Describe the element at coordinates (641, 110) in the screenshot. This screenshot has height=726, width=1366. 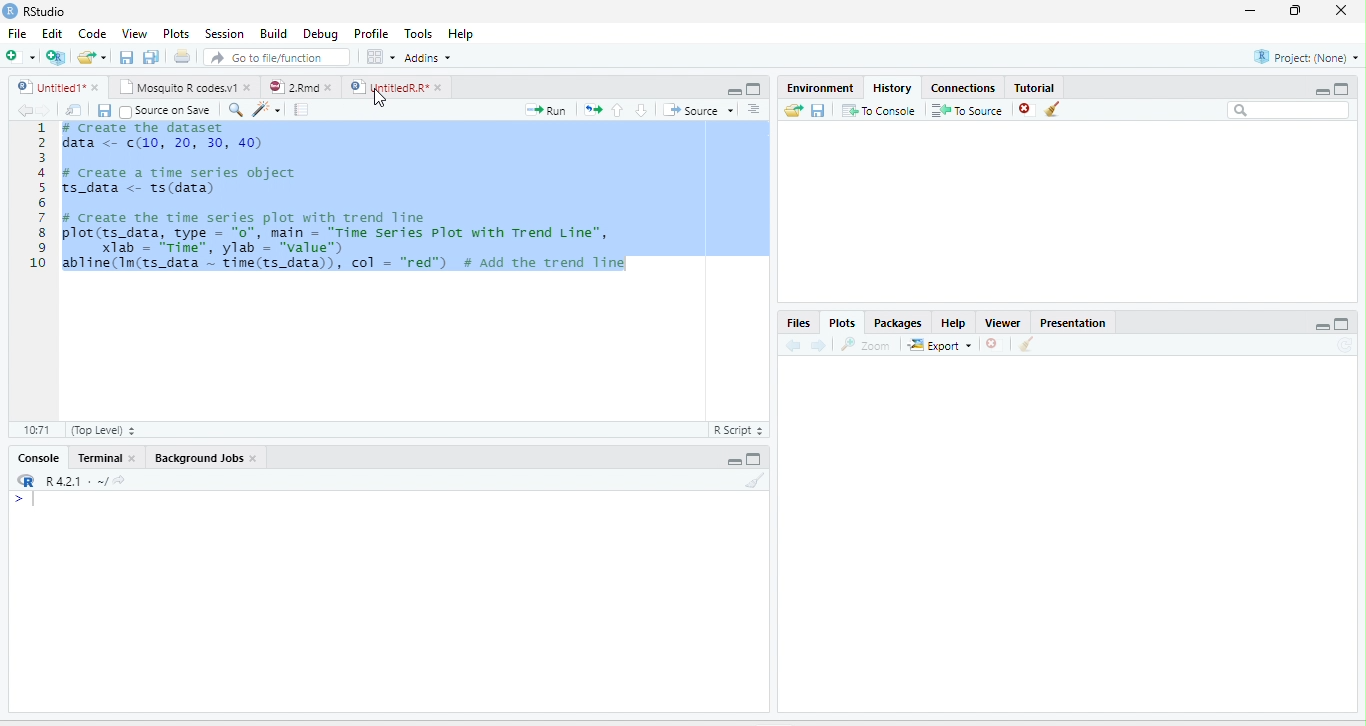
I see `Go to next section/chunk` at that location.